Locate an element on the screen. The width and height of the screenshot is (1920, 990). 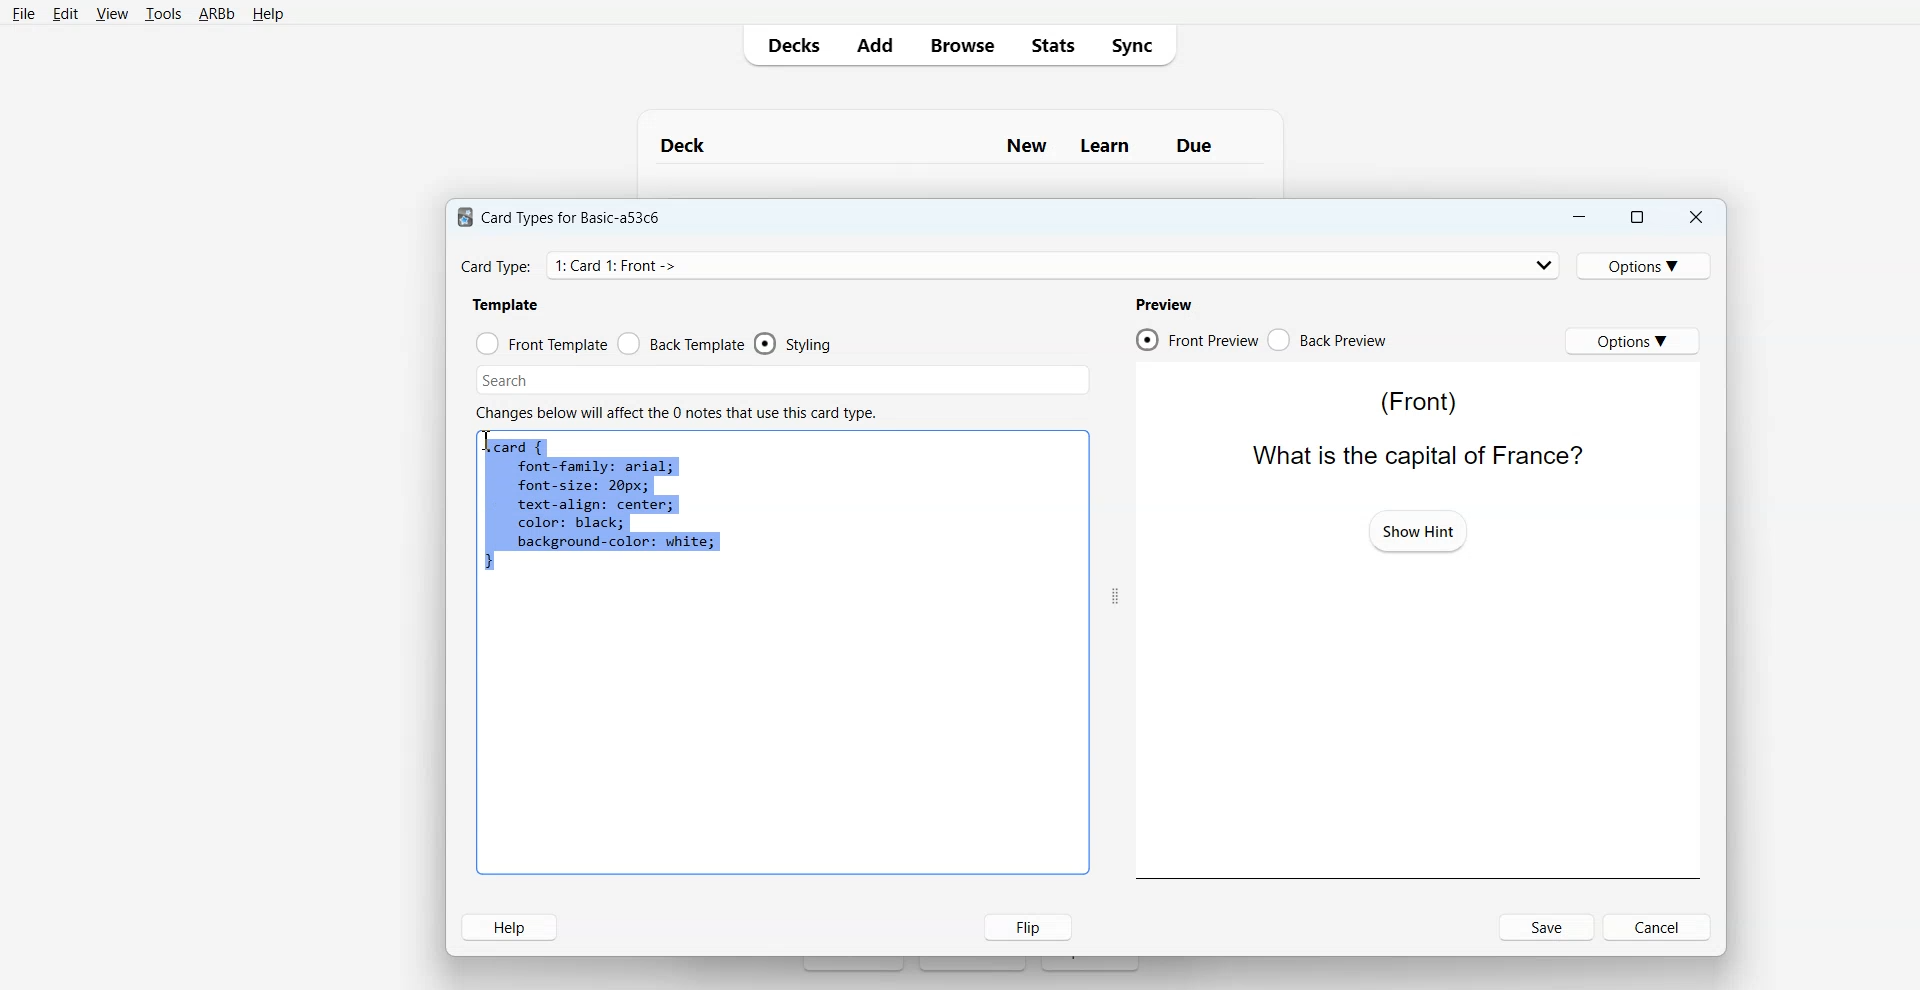
Card Types for Basic-a53c6 is located at coordinates (560, 216).